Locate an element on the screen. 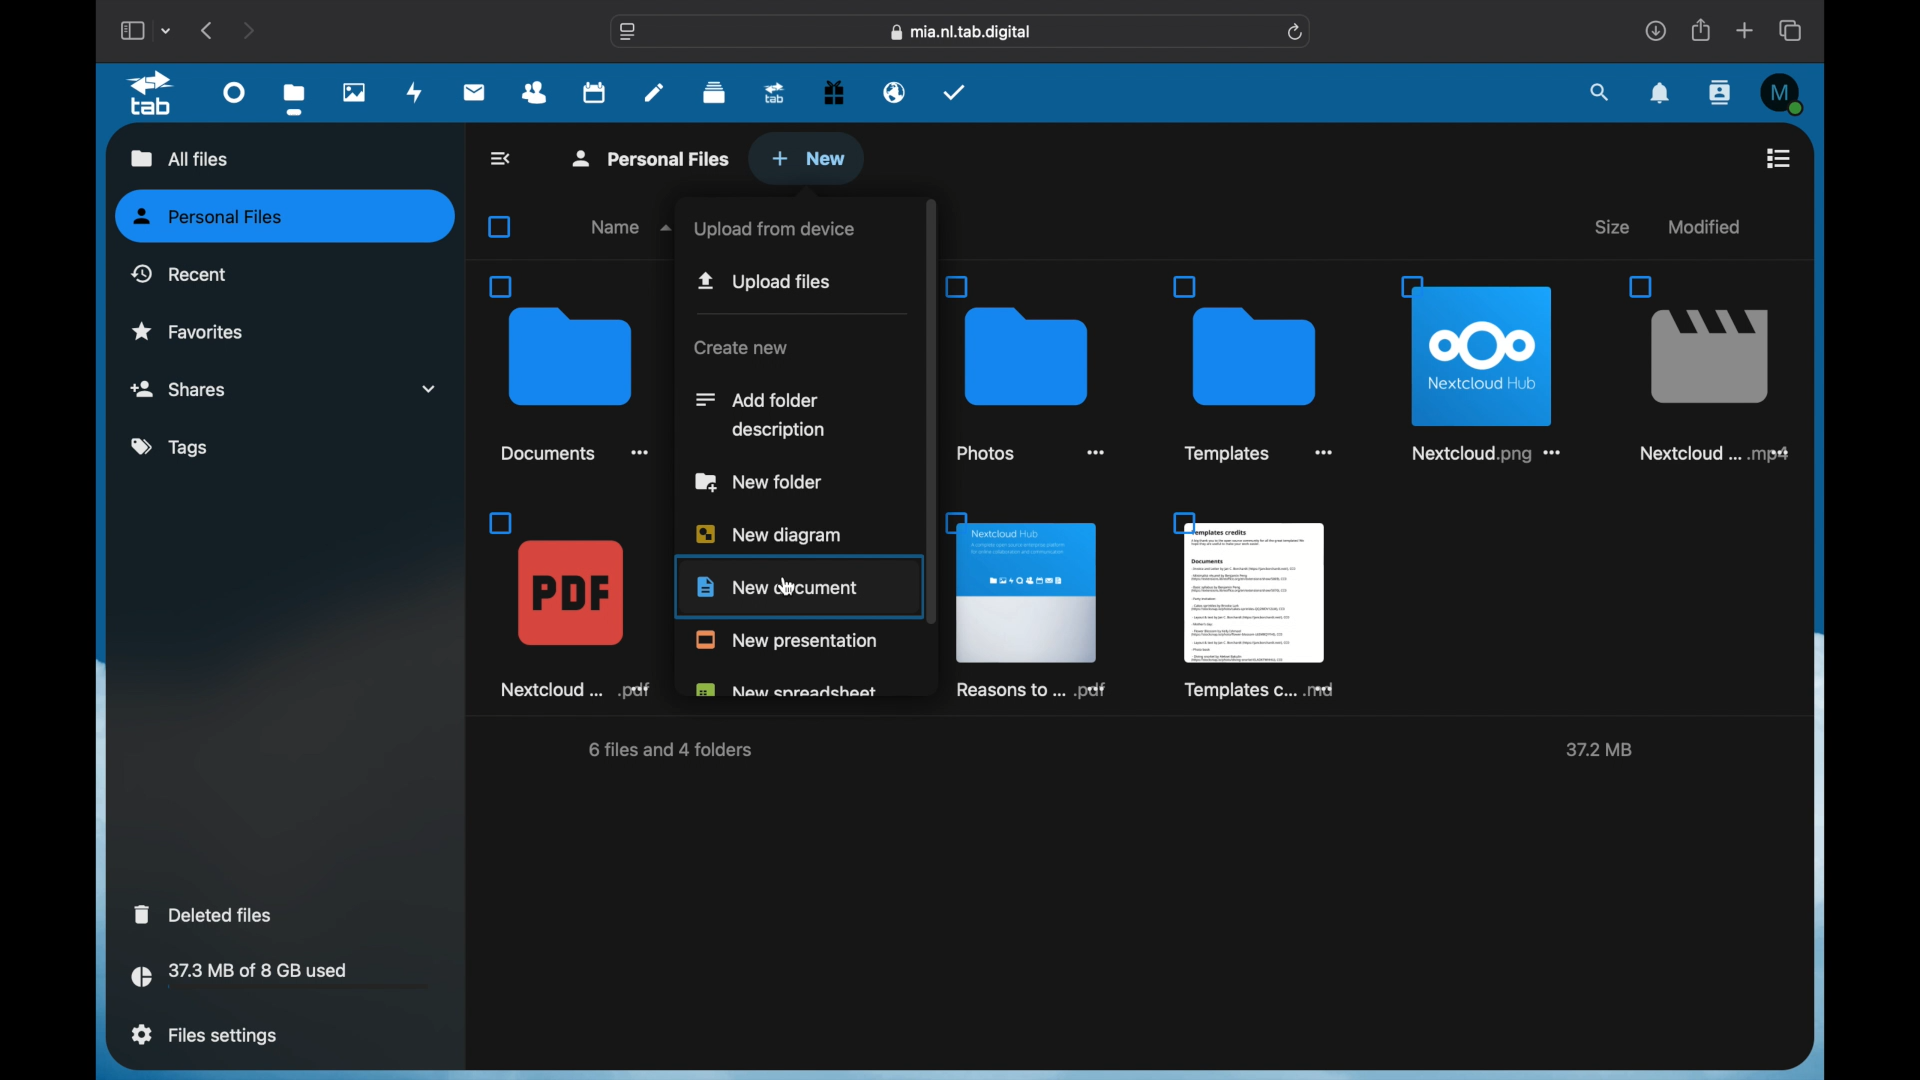  calendar is located at coordinates (594, 91).